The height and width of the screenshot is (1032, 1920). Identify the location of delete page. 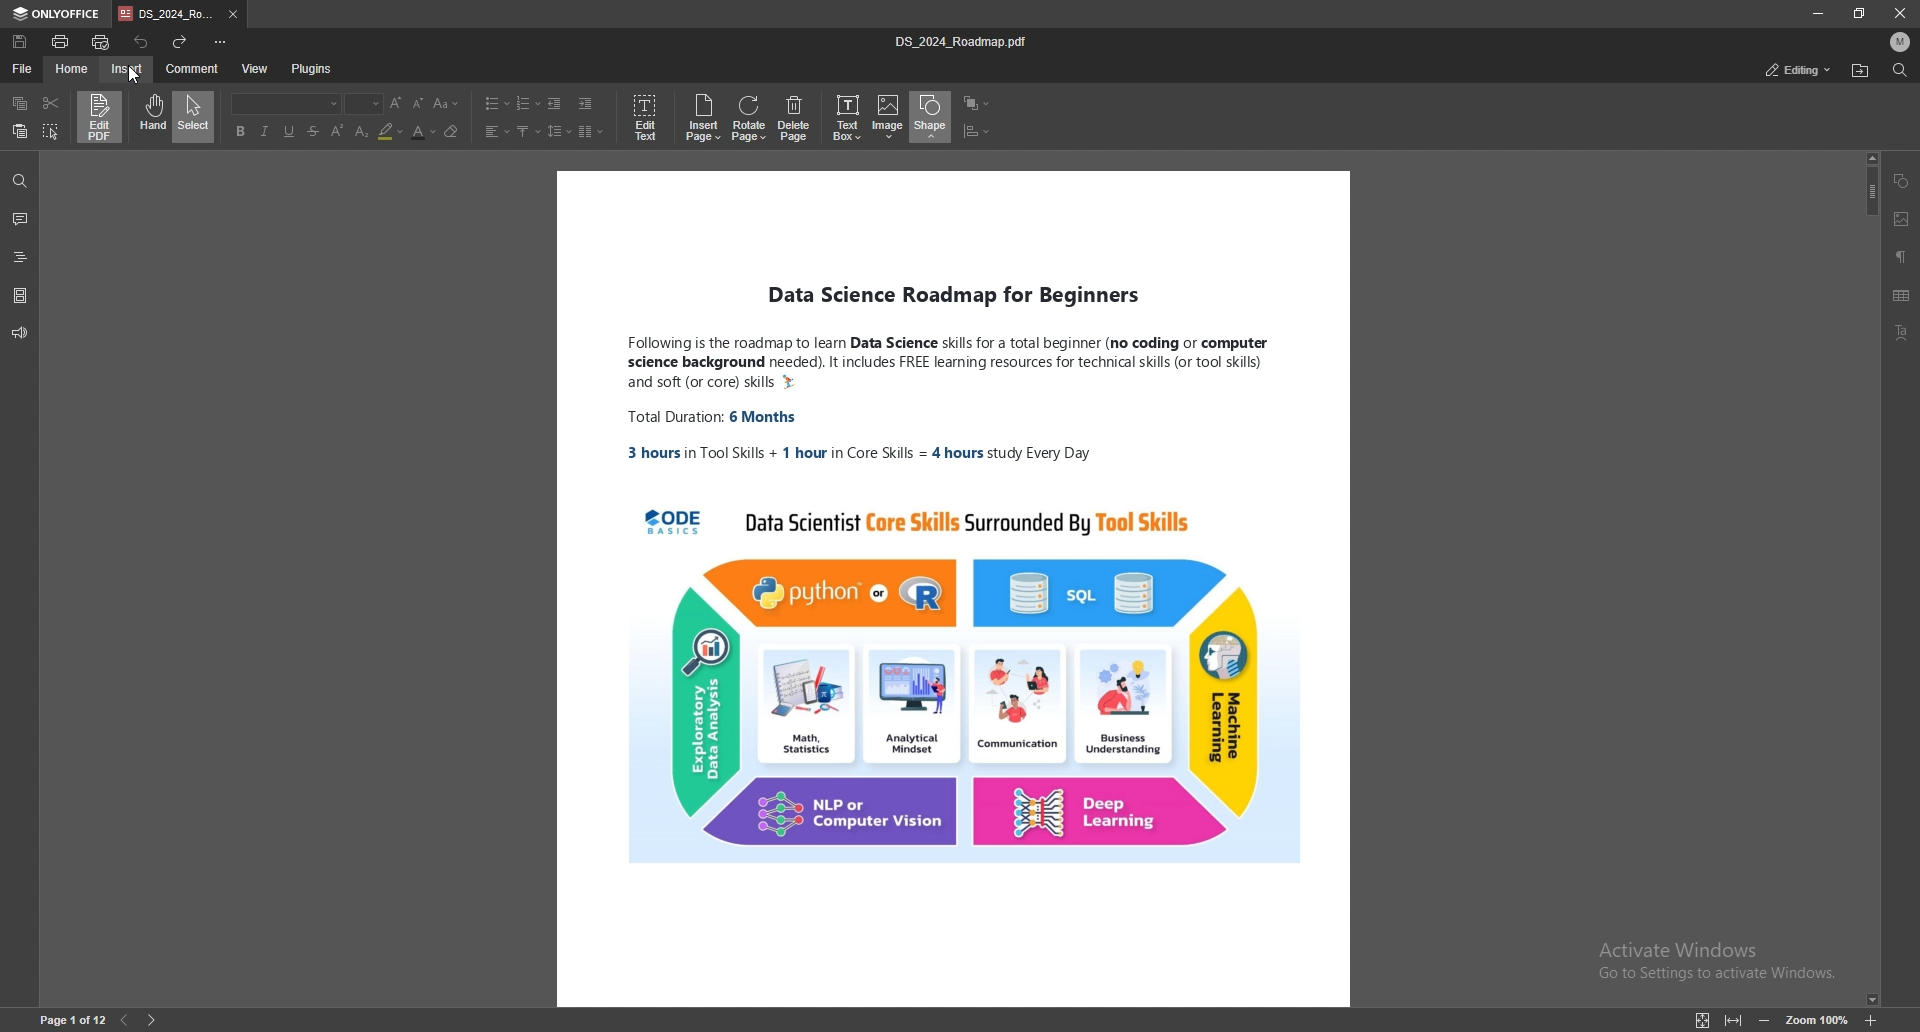
(798, 118).